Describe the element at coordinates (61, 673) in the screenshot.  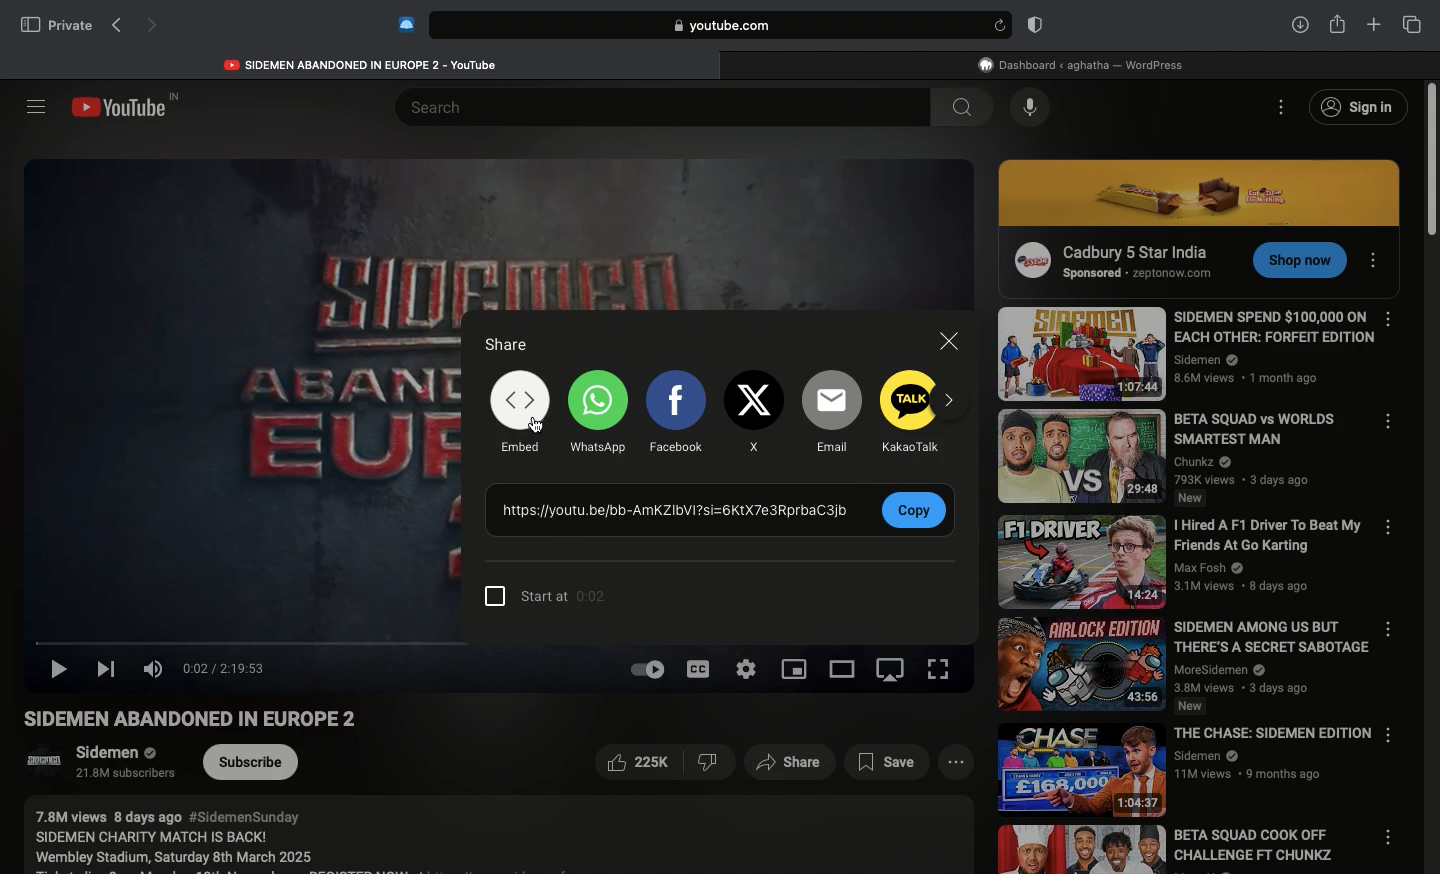
I see `Play` at that location.